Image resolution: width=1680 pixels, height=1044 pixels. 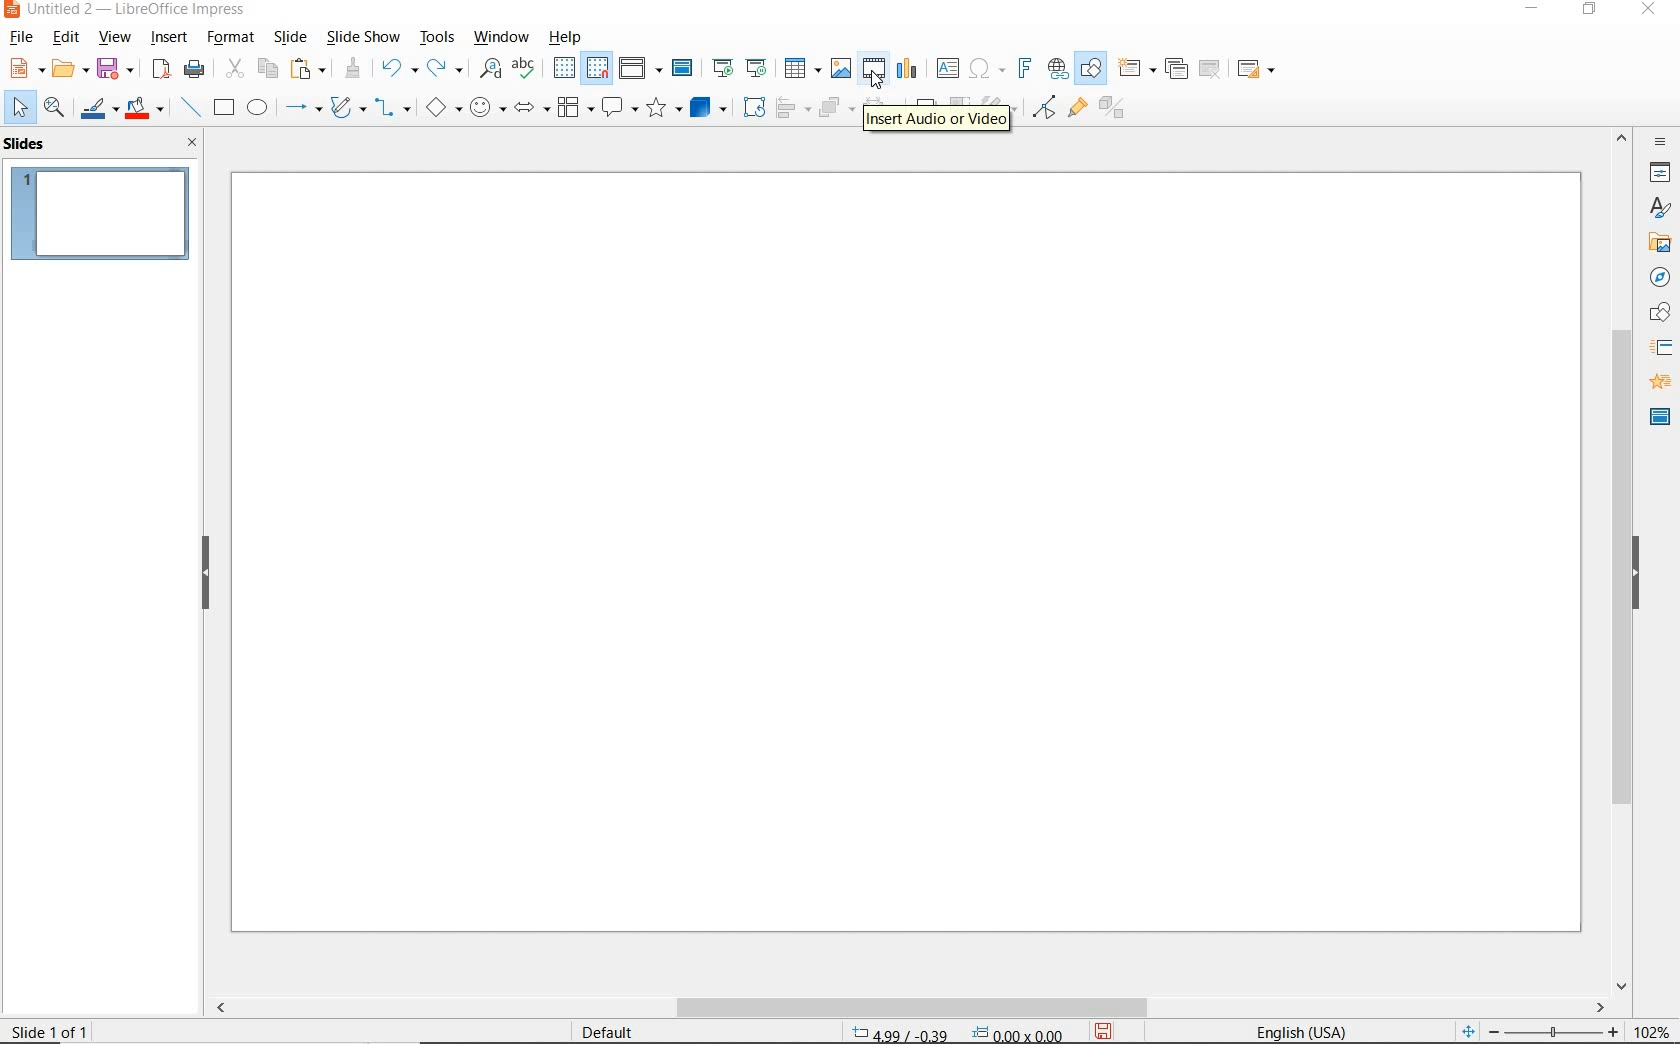 What do you see at coordinates (97, 110) in the screenshot?
I see `LINE COLOR` at bounding box center [97, 110].